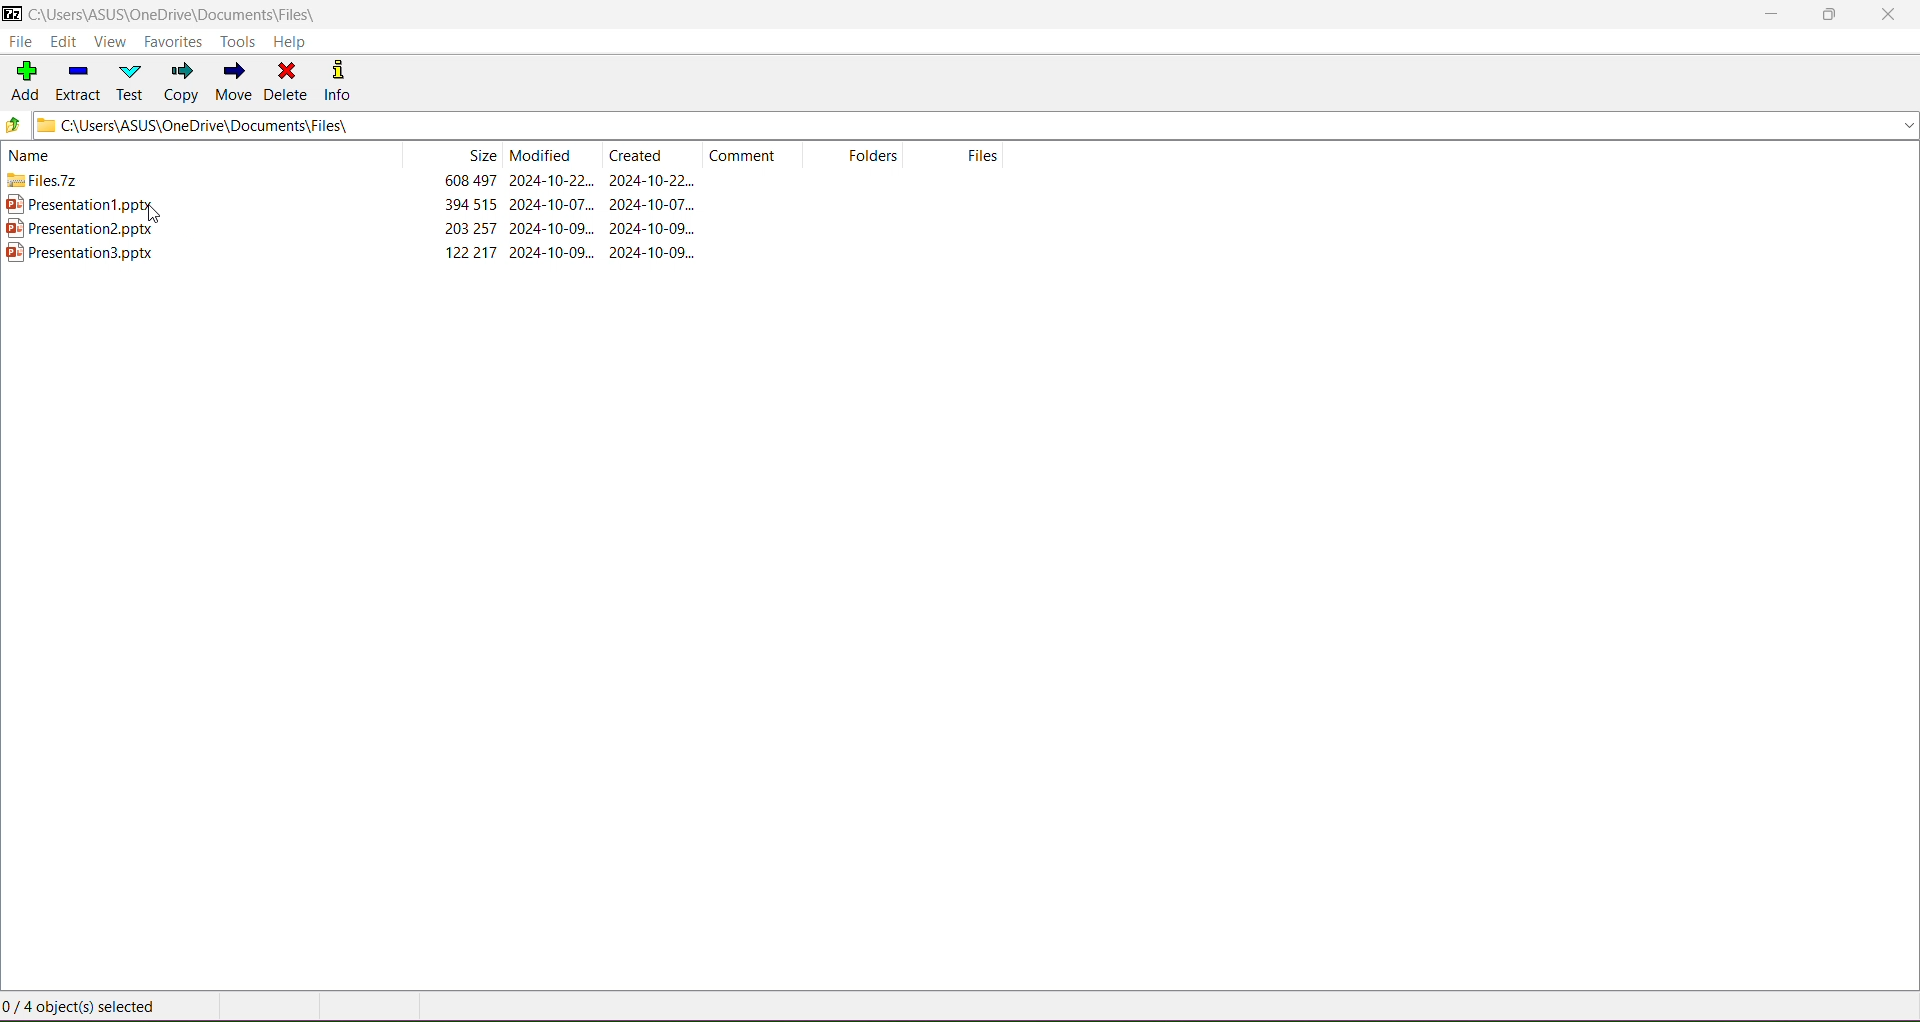 The image size is (1920, 1022). Describe the element at coordinates (182, 12) in the screenshot. I see `Folder Path - C:\Users\ASUS\OneDrive\Documents\Files\` at that location.